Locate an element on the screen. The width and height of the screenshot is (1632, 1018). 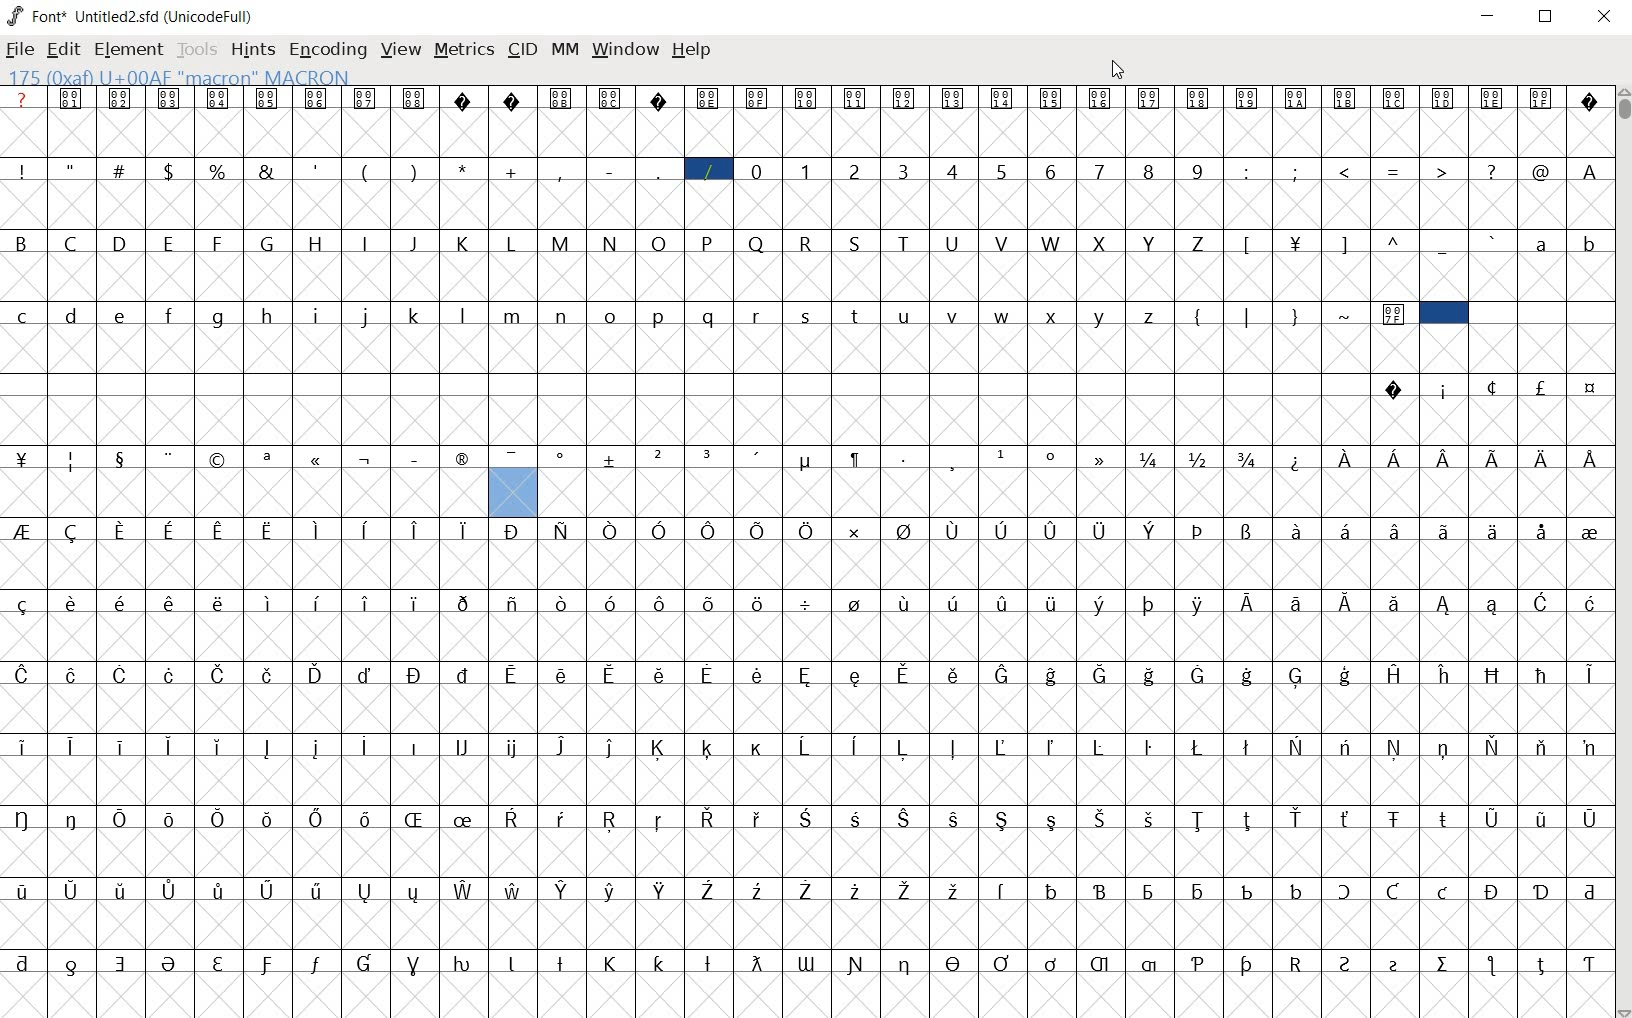
Symbol is located at coordinates (808, 97).